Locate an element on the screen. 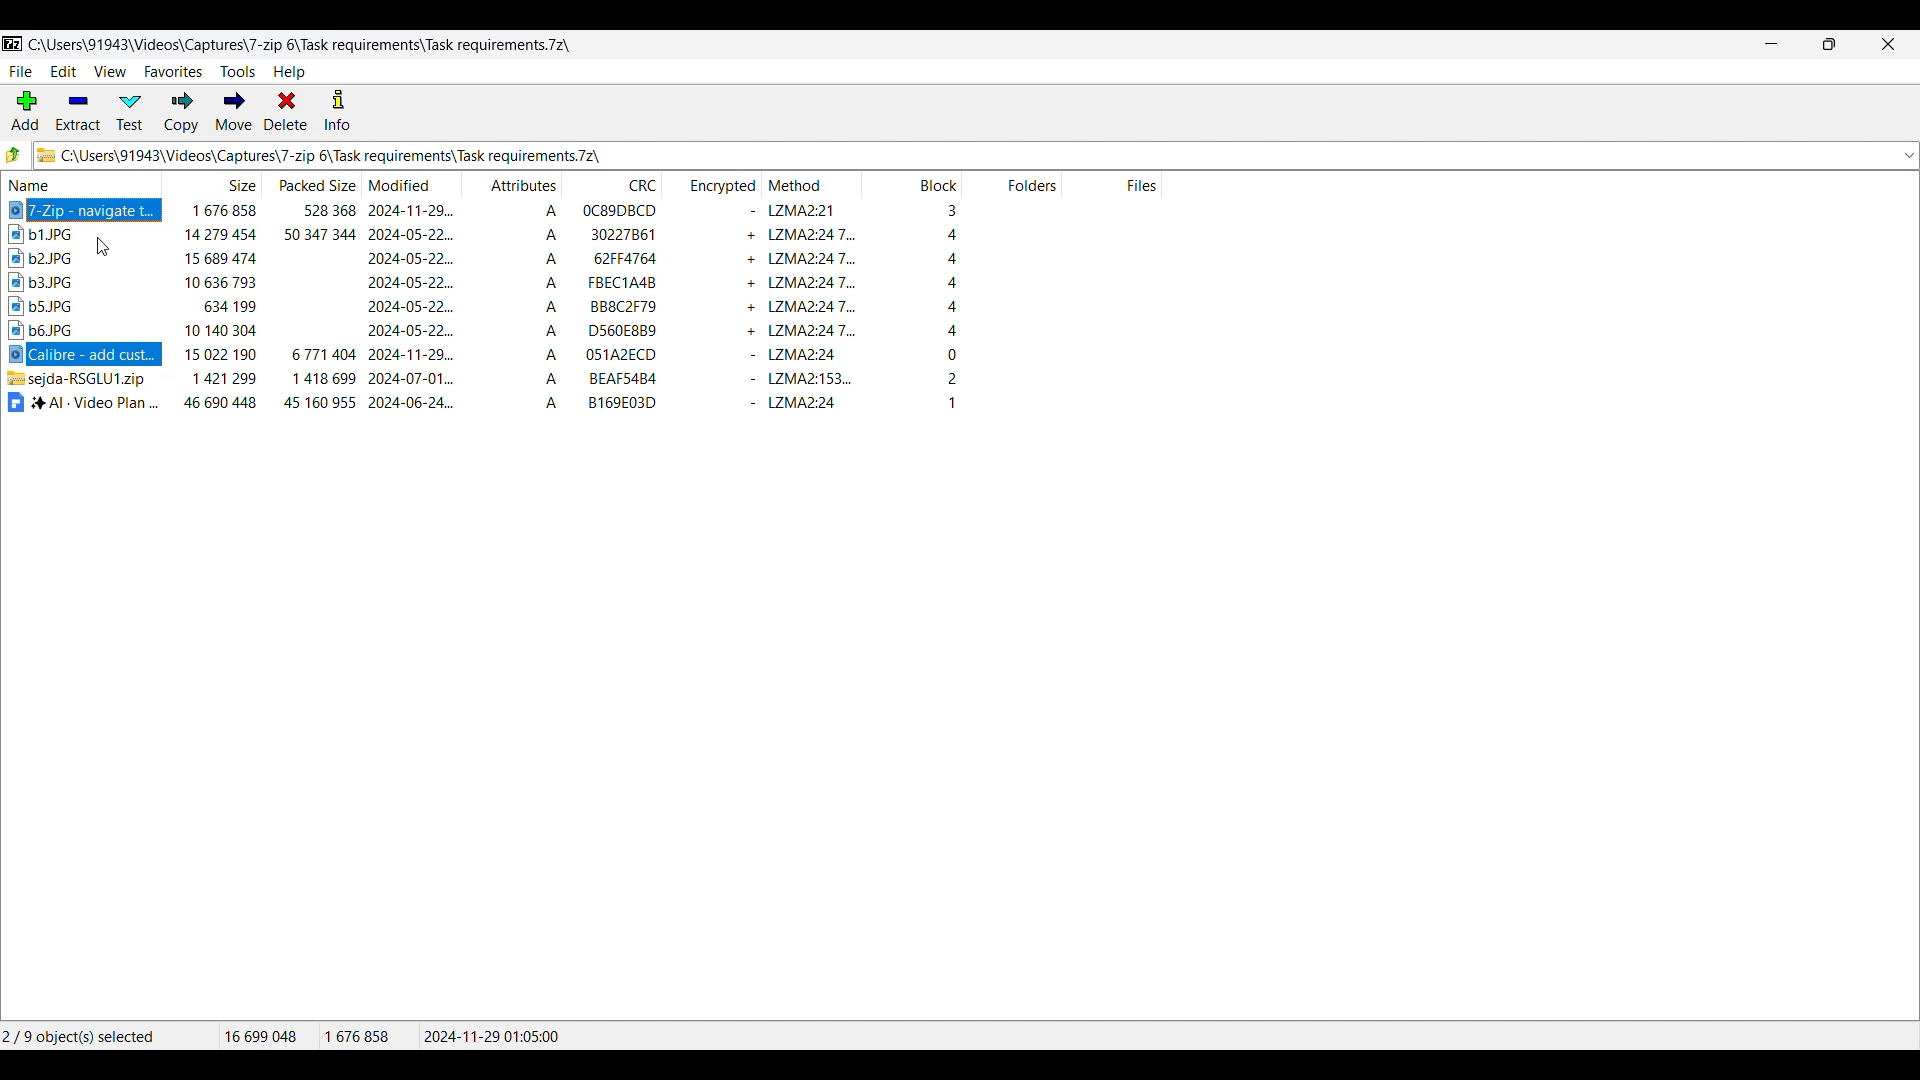  Test is located at coordinates (130, 113).